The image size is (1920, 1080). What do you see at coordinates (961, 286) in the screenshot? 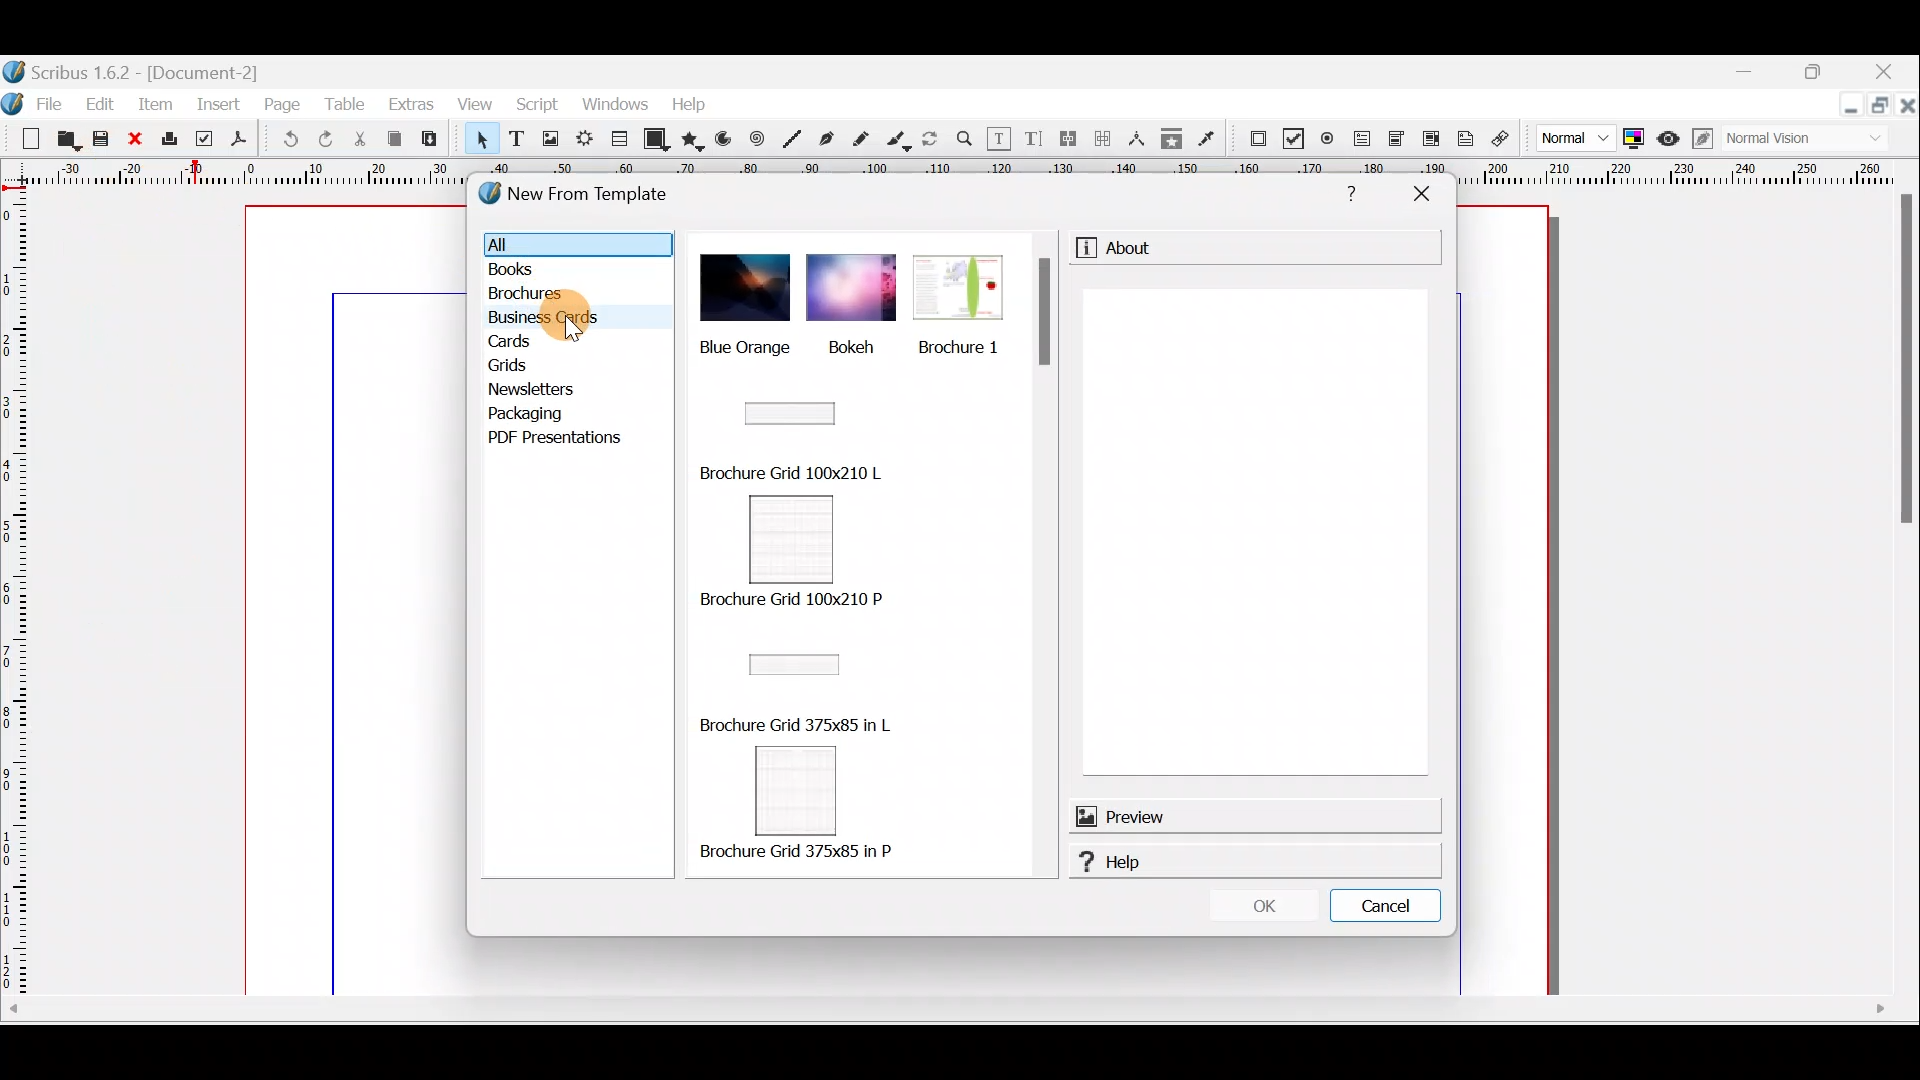
I see `brochure 1` at bounding box center [961, 286].